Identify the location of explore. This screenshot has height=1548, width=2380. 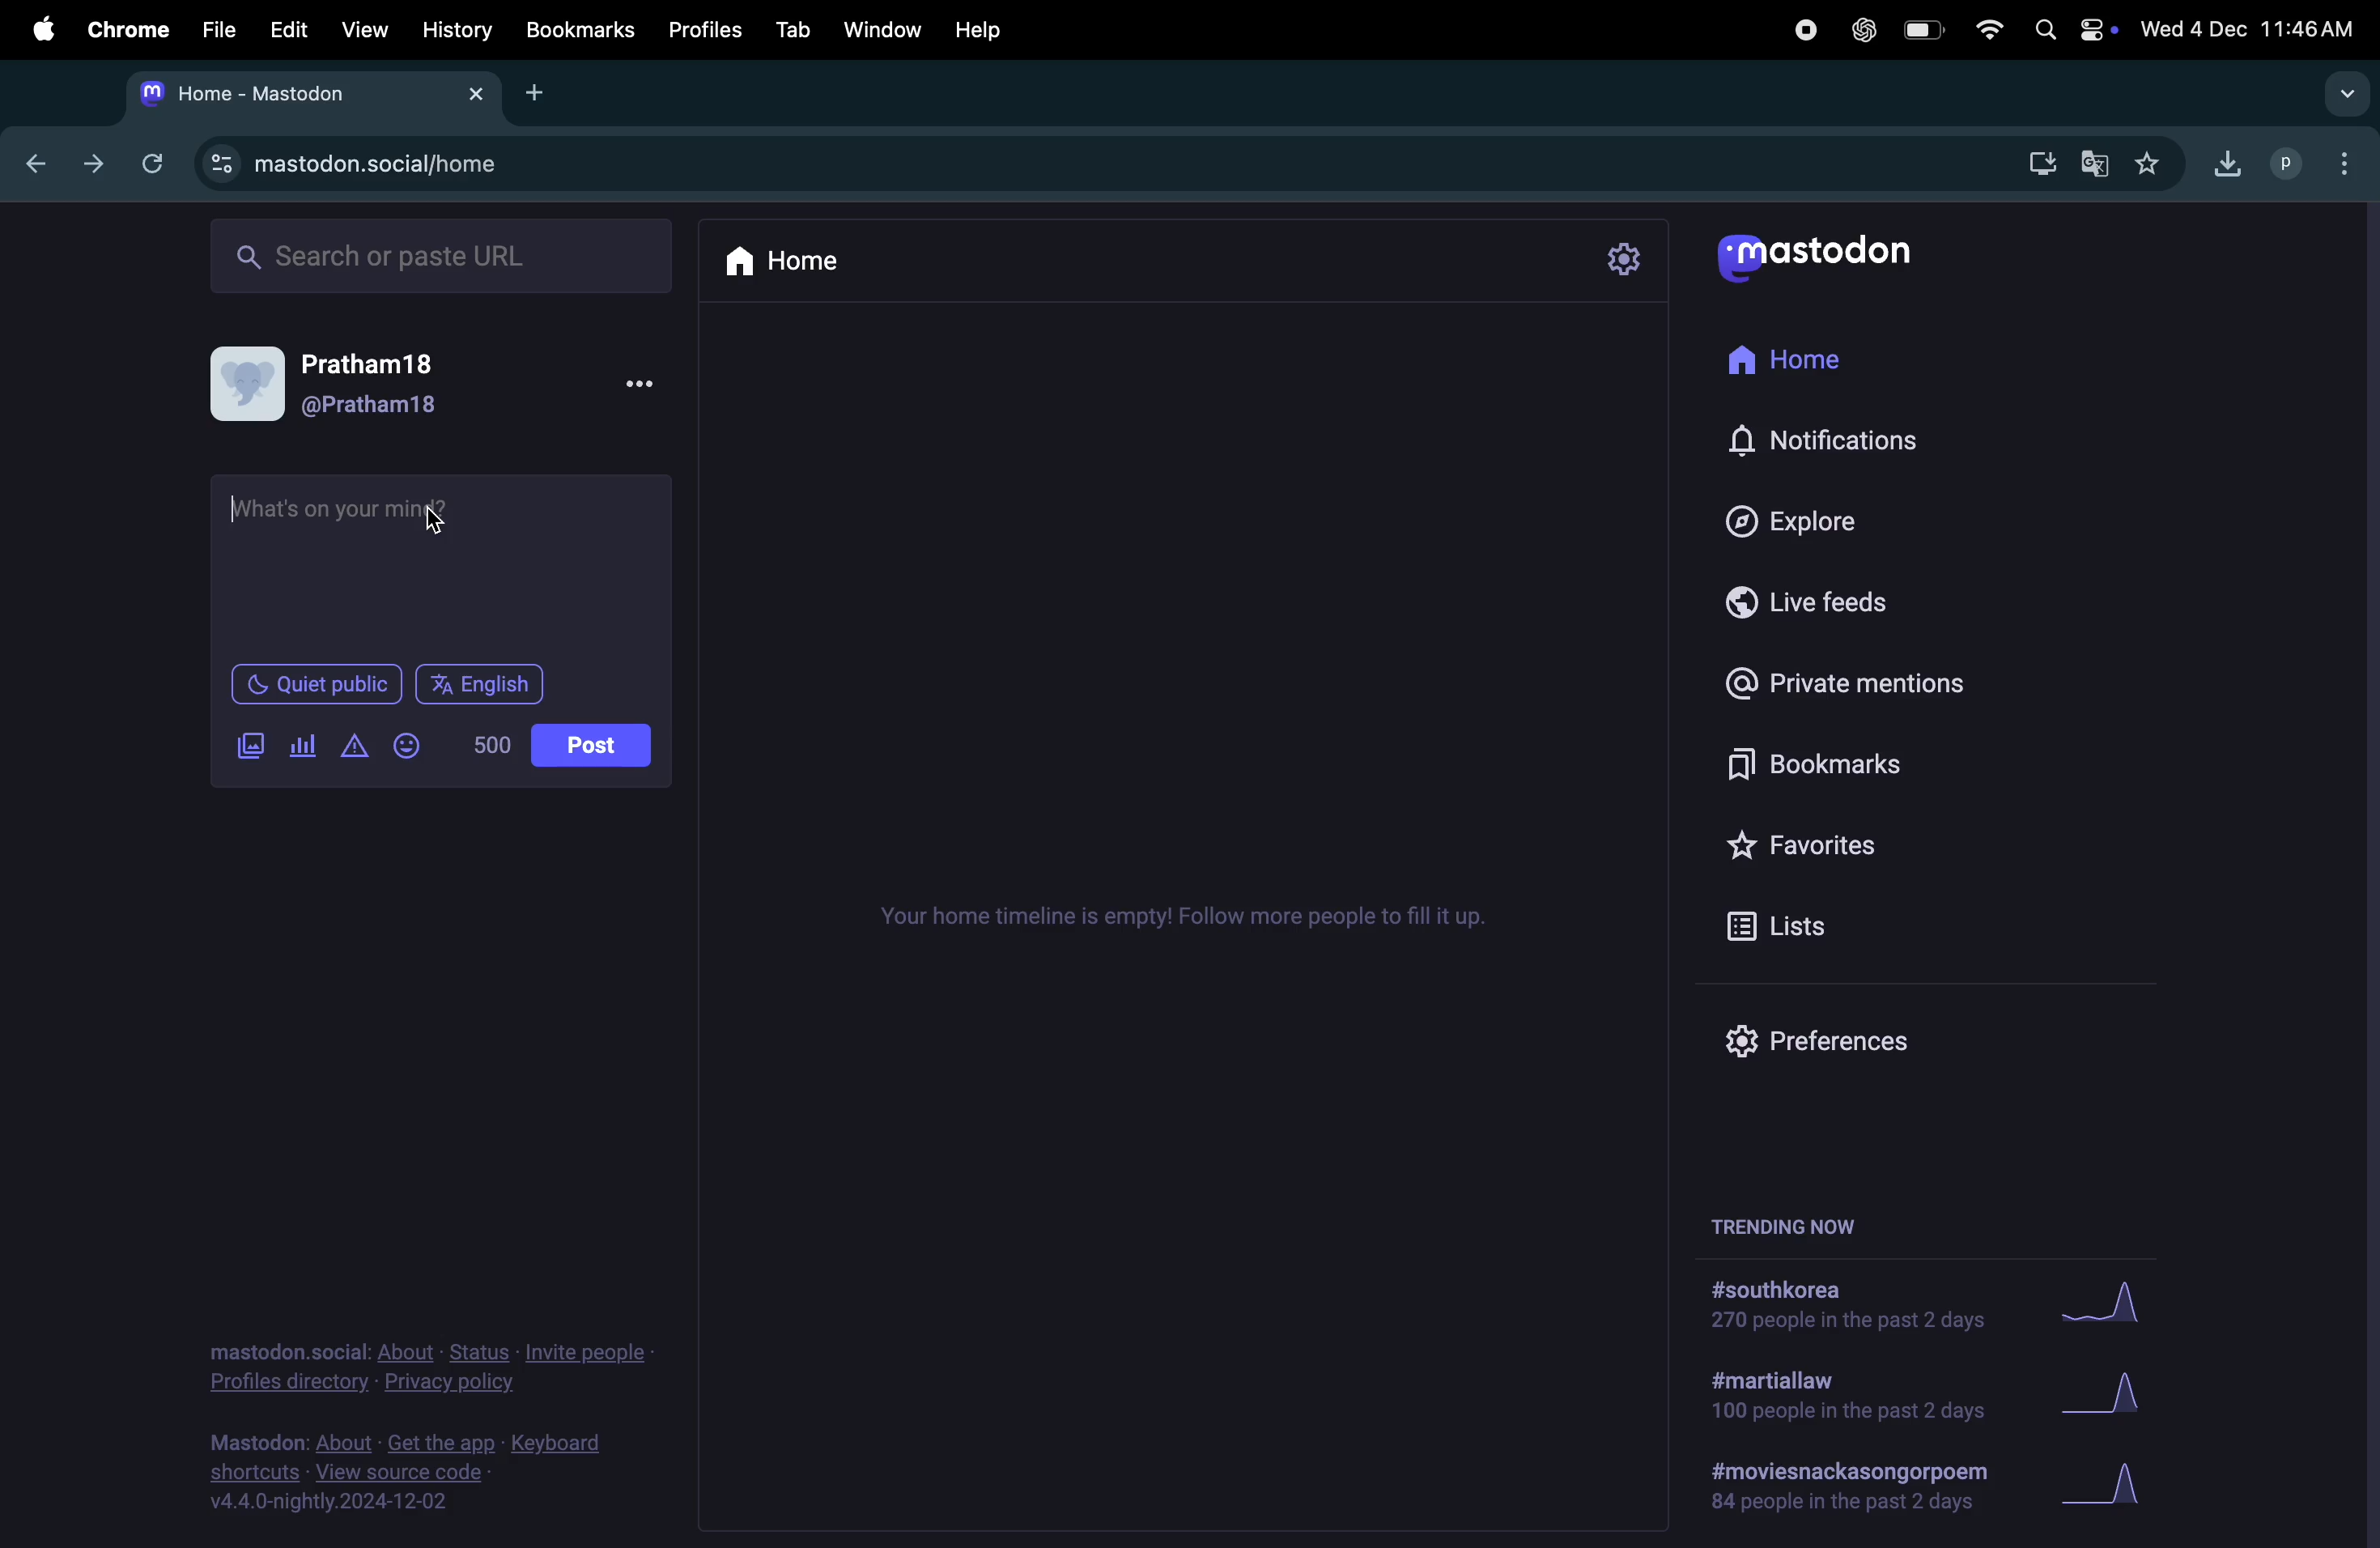
(1799, 524).